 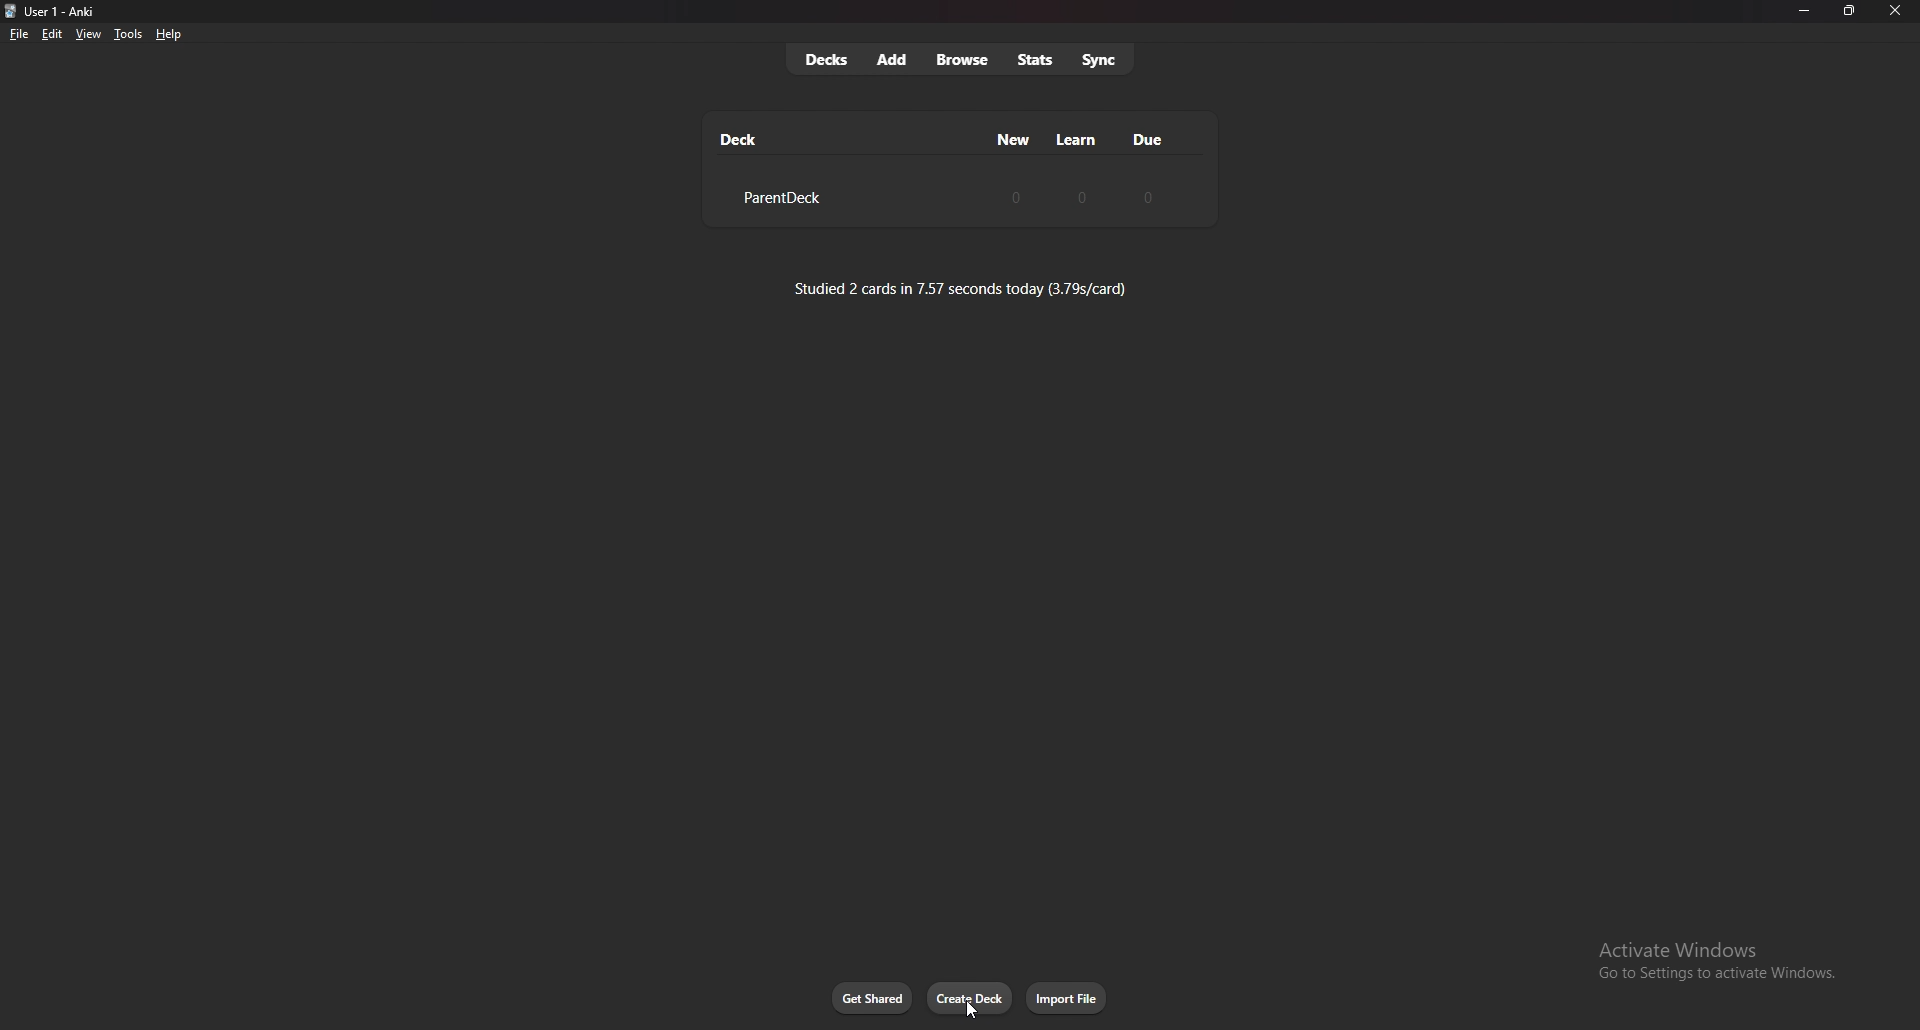 I want to click on 0, so click(x=1145, y=197).